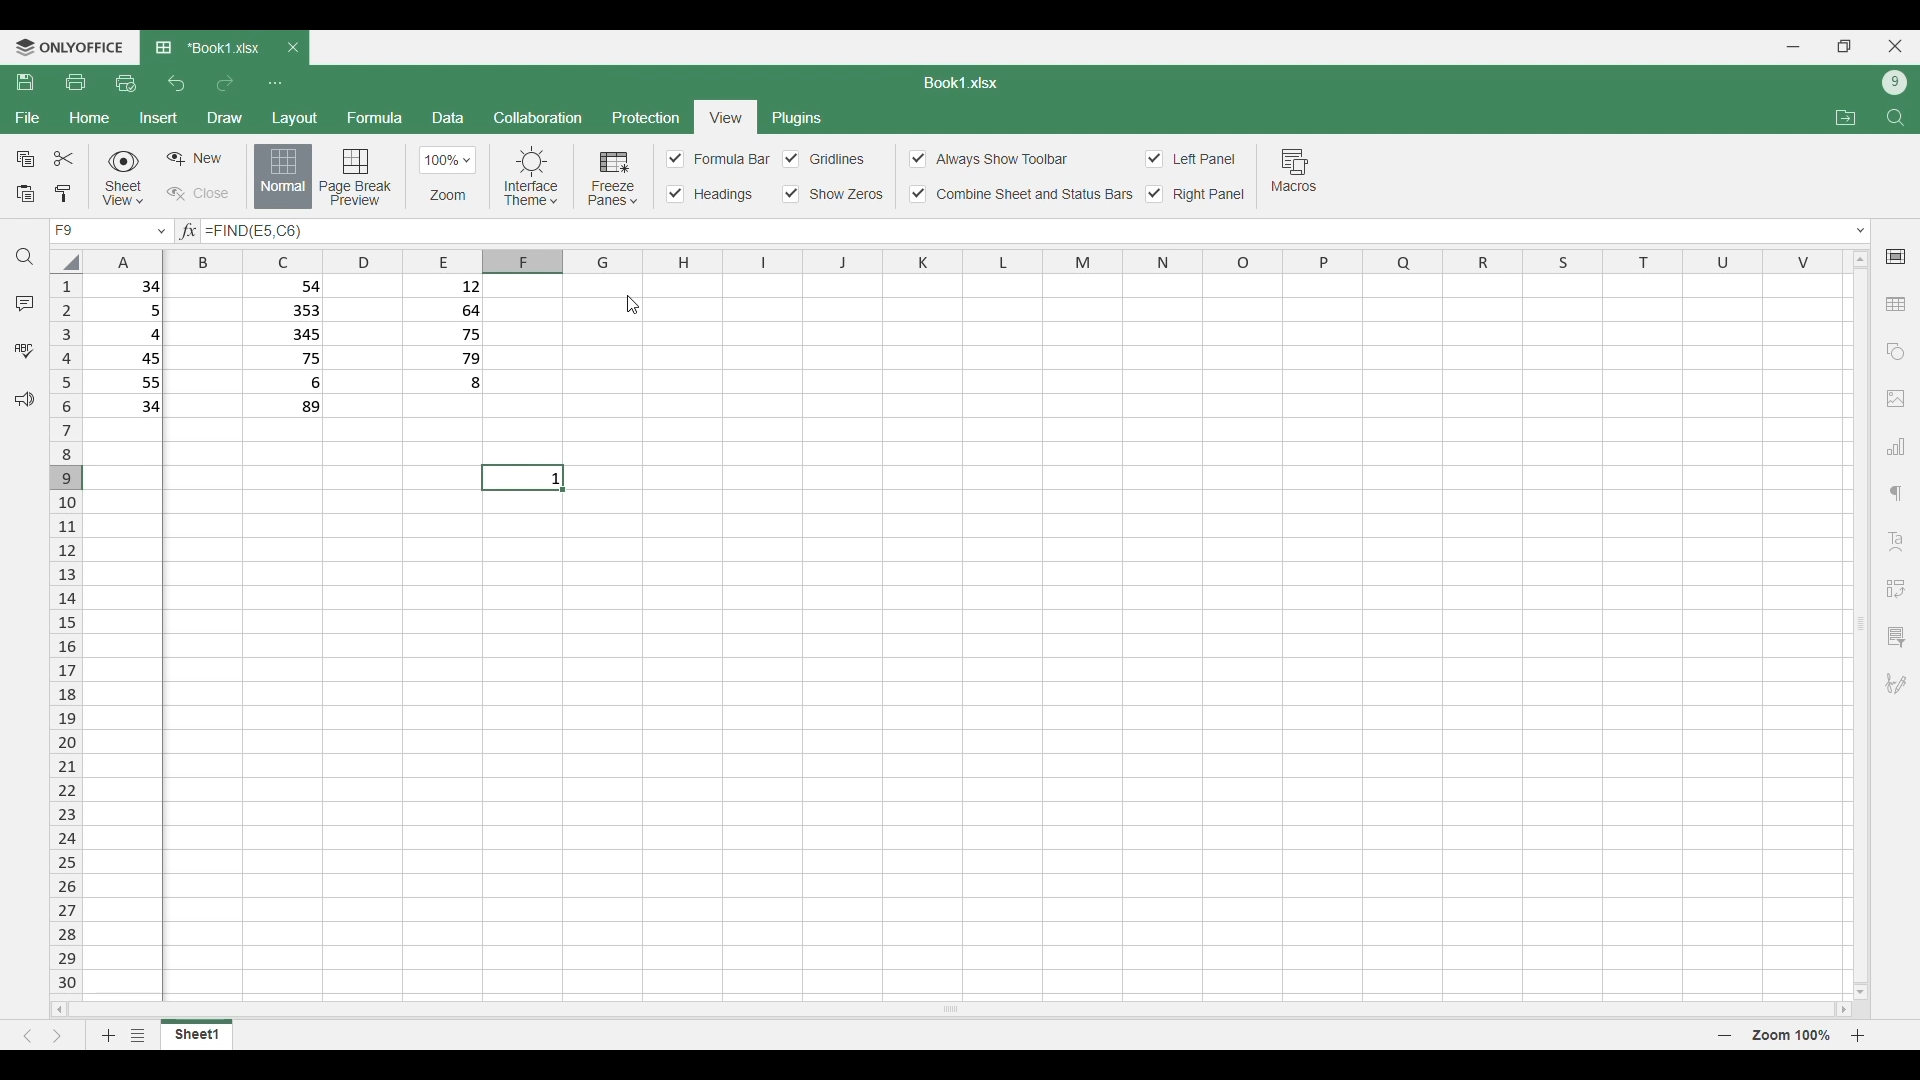 The height and width of the screenshot is (1080, 1920). Describe the element at coordinates (25, 159) in the screenshot. I see `Copy` at that location.